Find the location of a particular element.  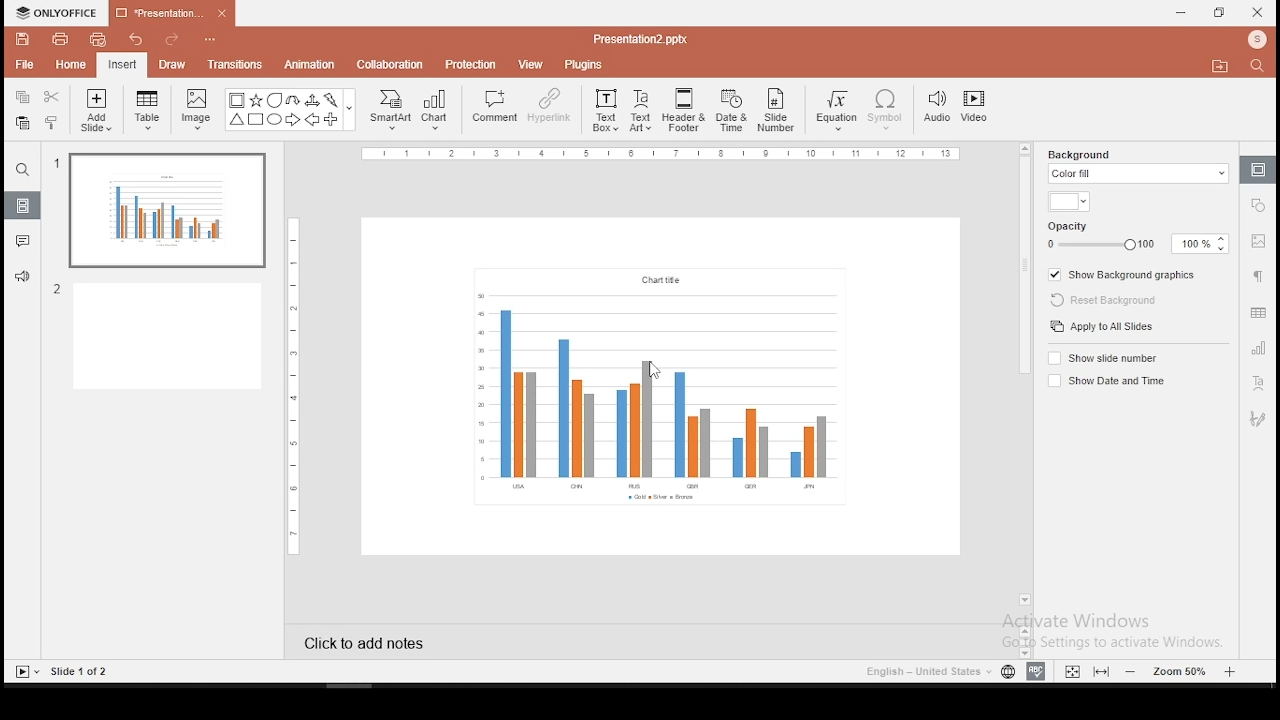

fill color is located at coordinates (1068, 204).